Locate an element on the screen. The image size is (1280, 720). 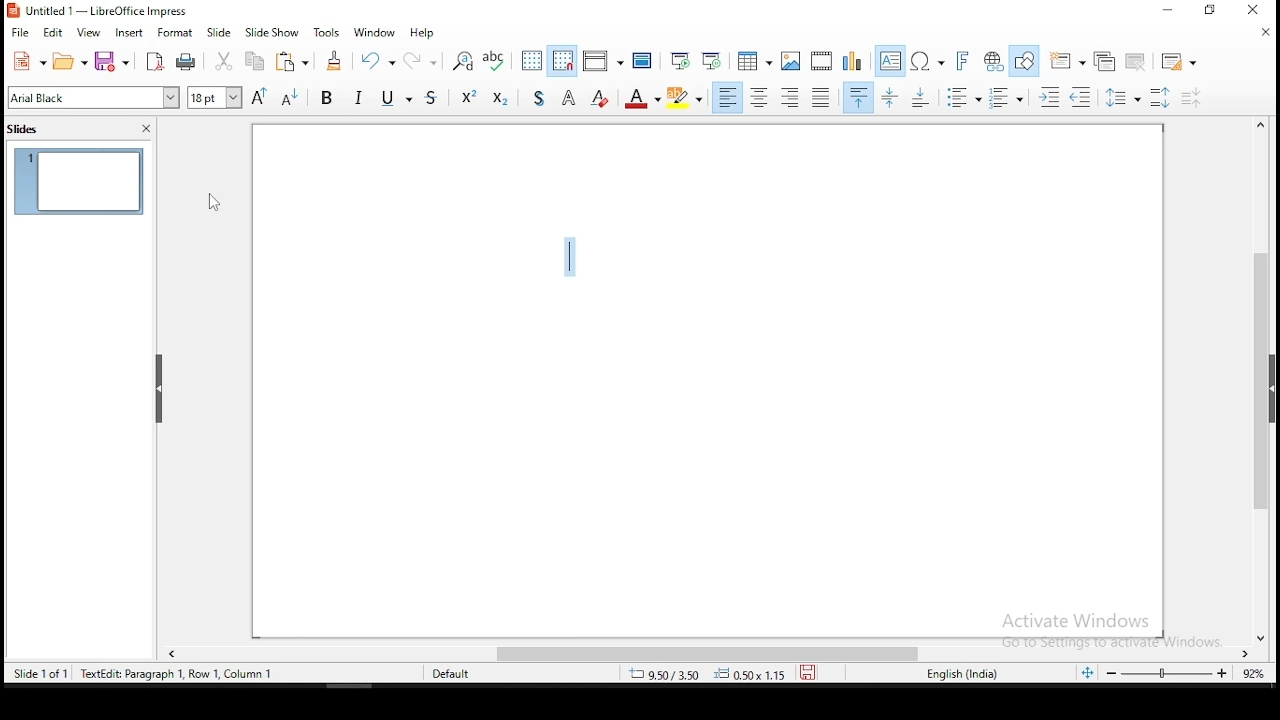
fit slide to current window is located at coordinates (1090, 672).